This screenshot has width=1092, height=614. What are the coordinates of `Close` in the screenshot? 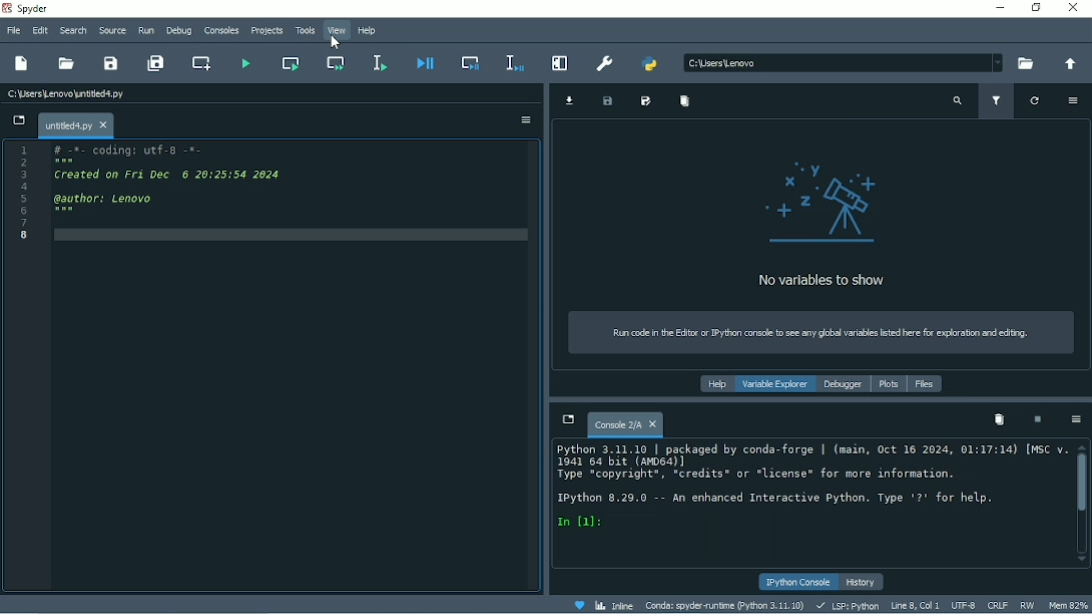 It's located at (1076, 8).